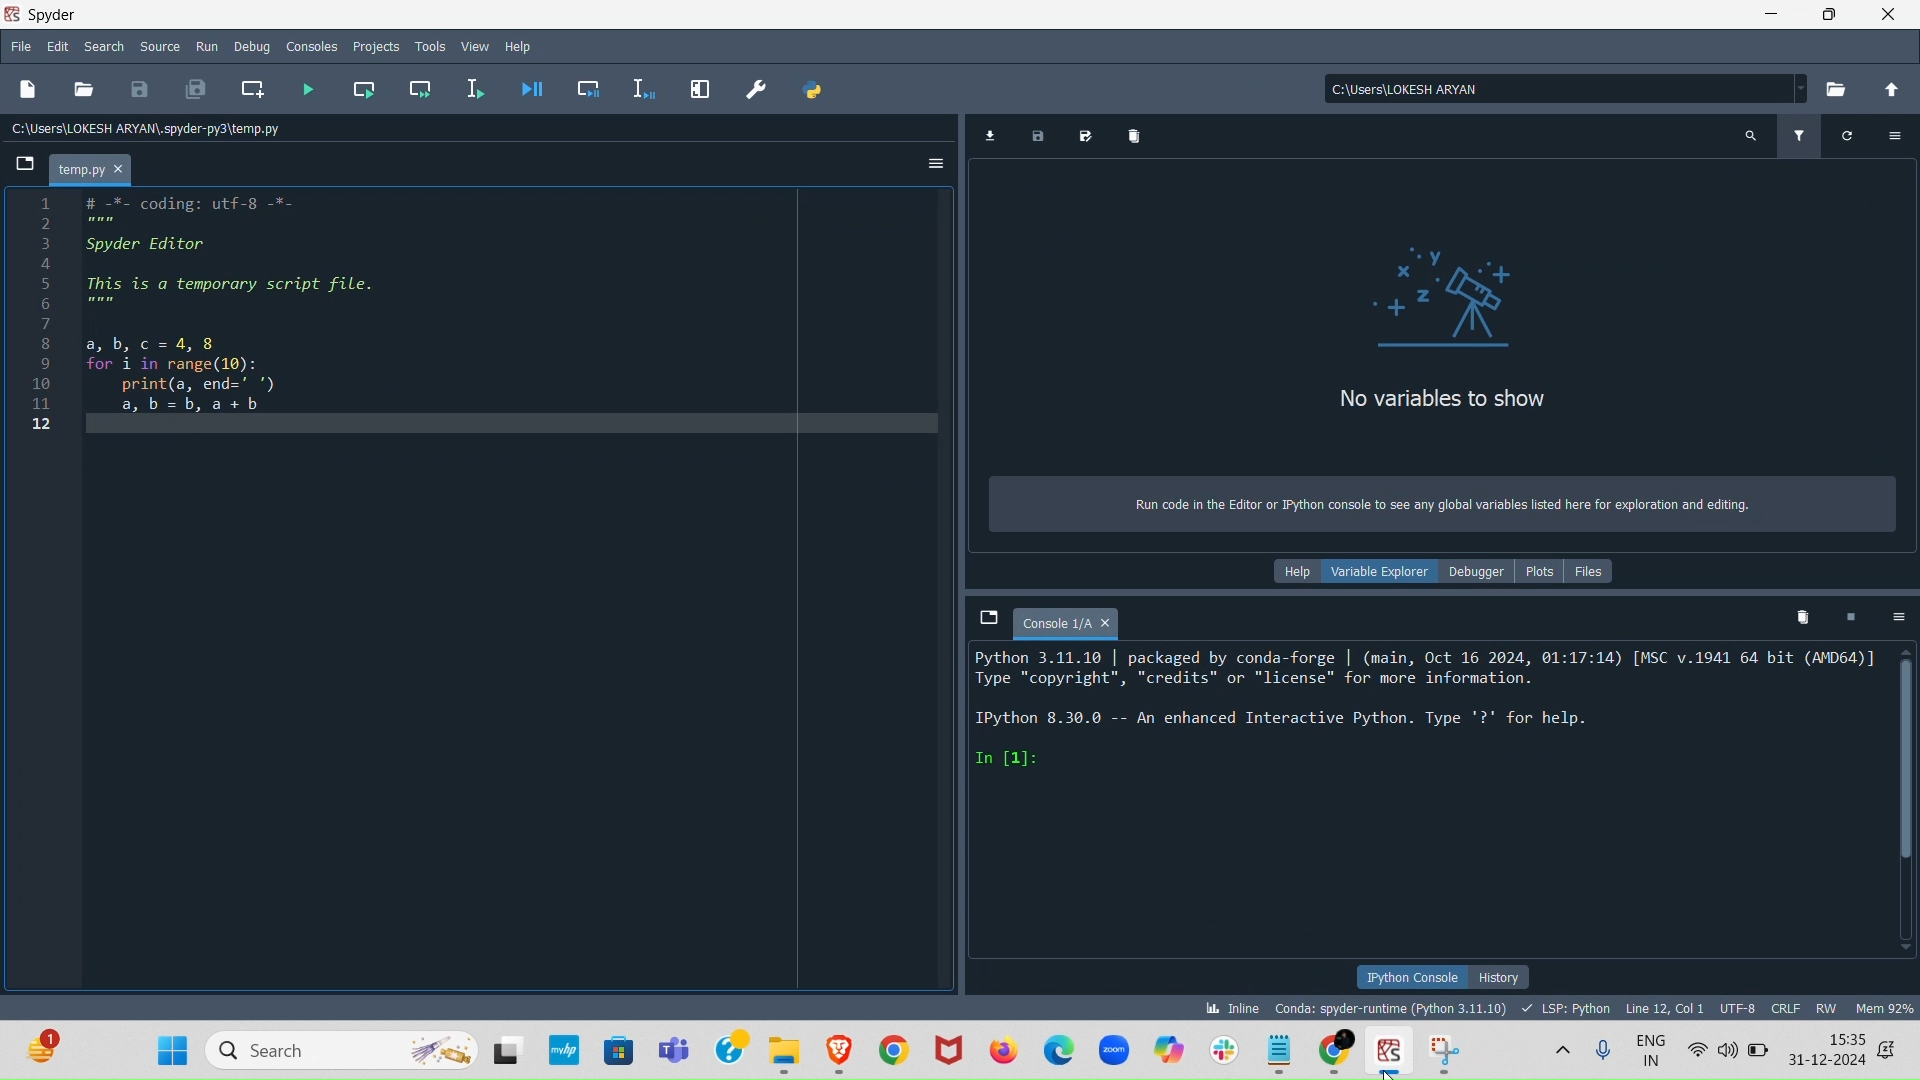 The image size is (1920, 1080). What do you see at coordinates (588, 85) in the screenshot?
I see `Debug cell` at bounding box center [588, 85].